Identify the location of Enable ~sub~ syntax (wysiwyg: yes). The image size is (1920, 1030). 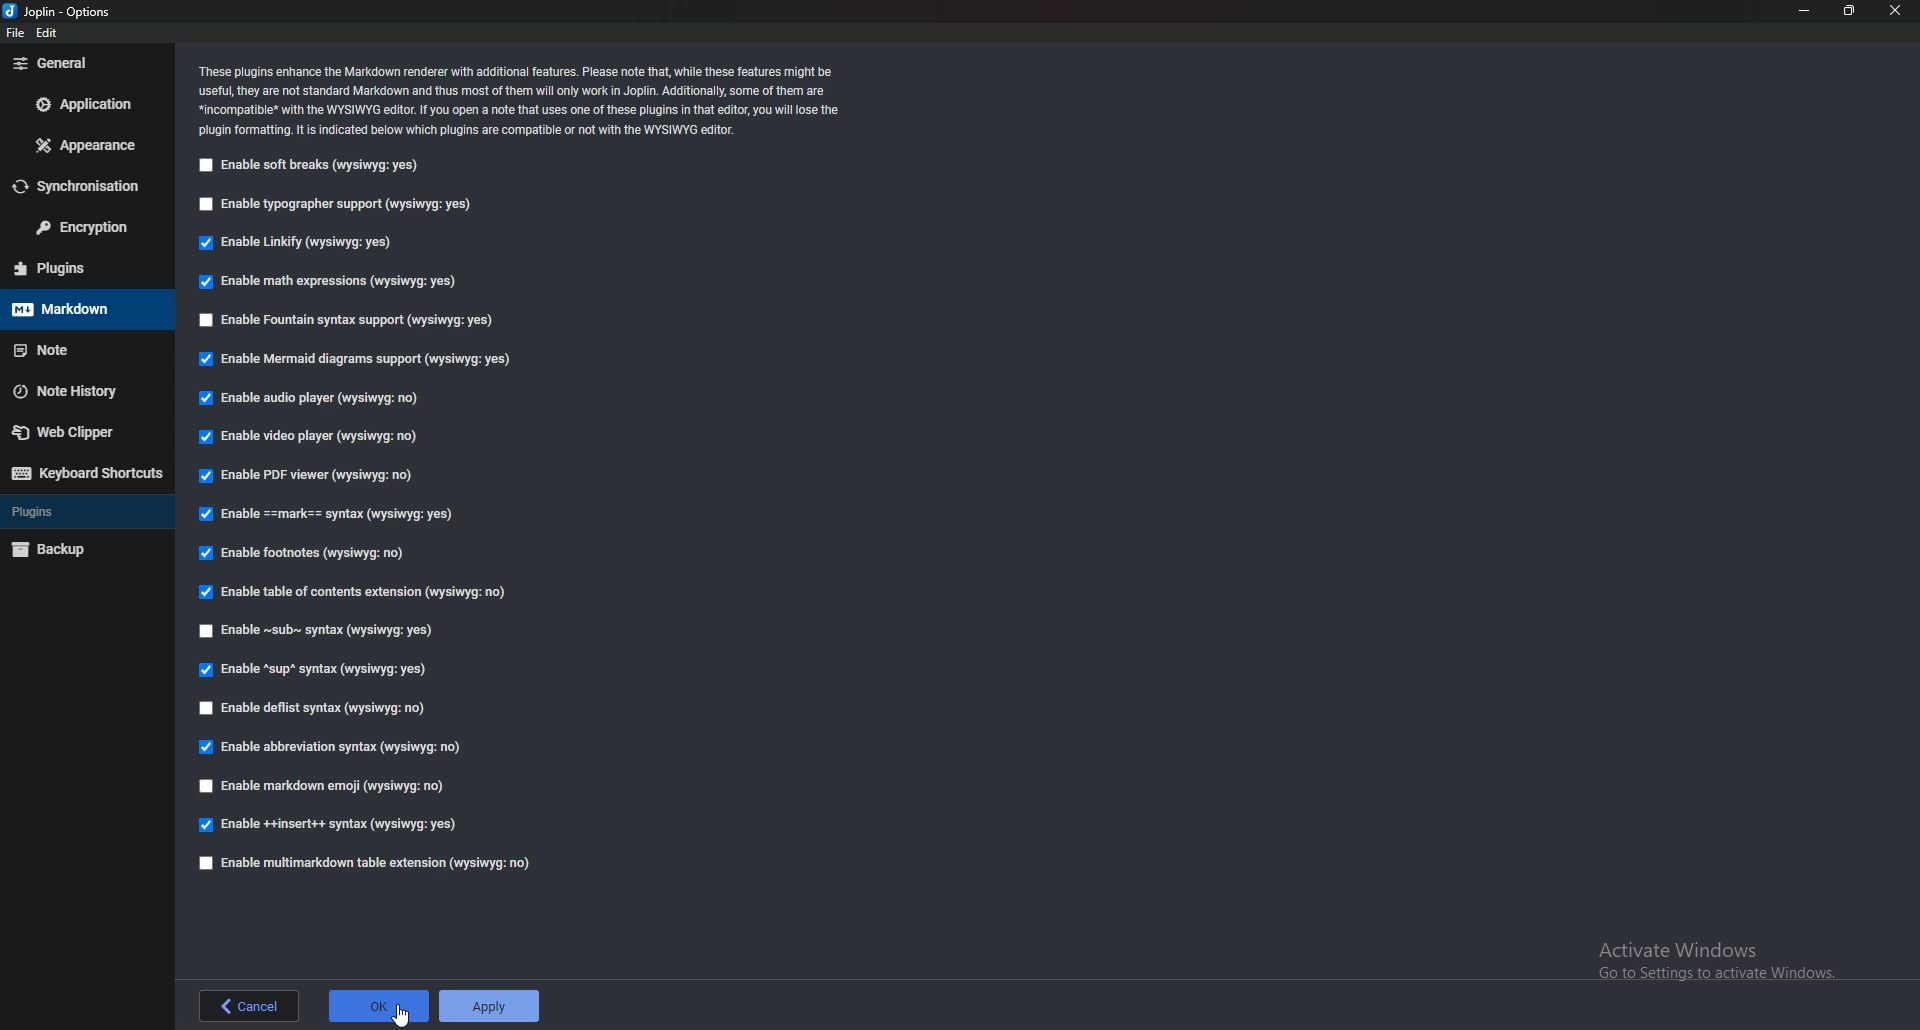
(323, 629).